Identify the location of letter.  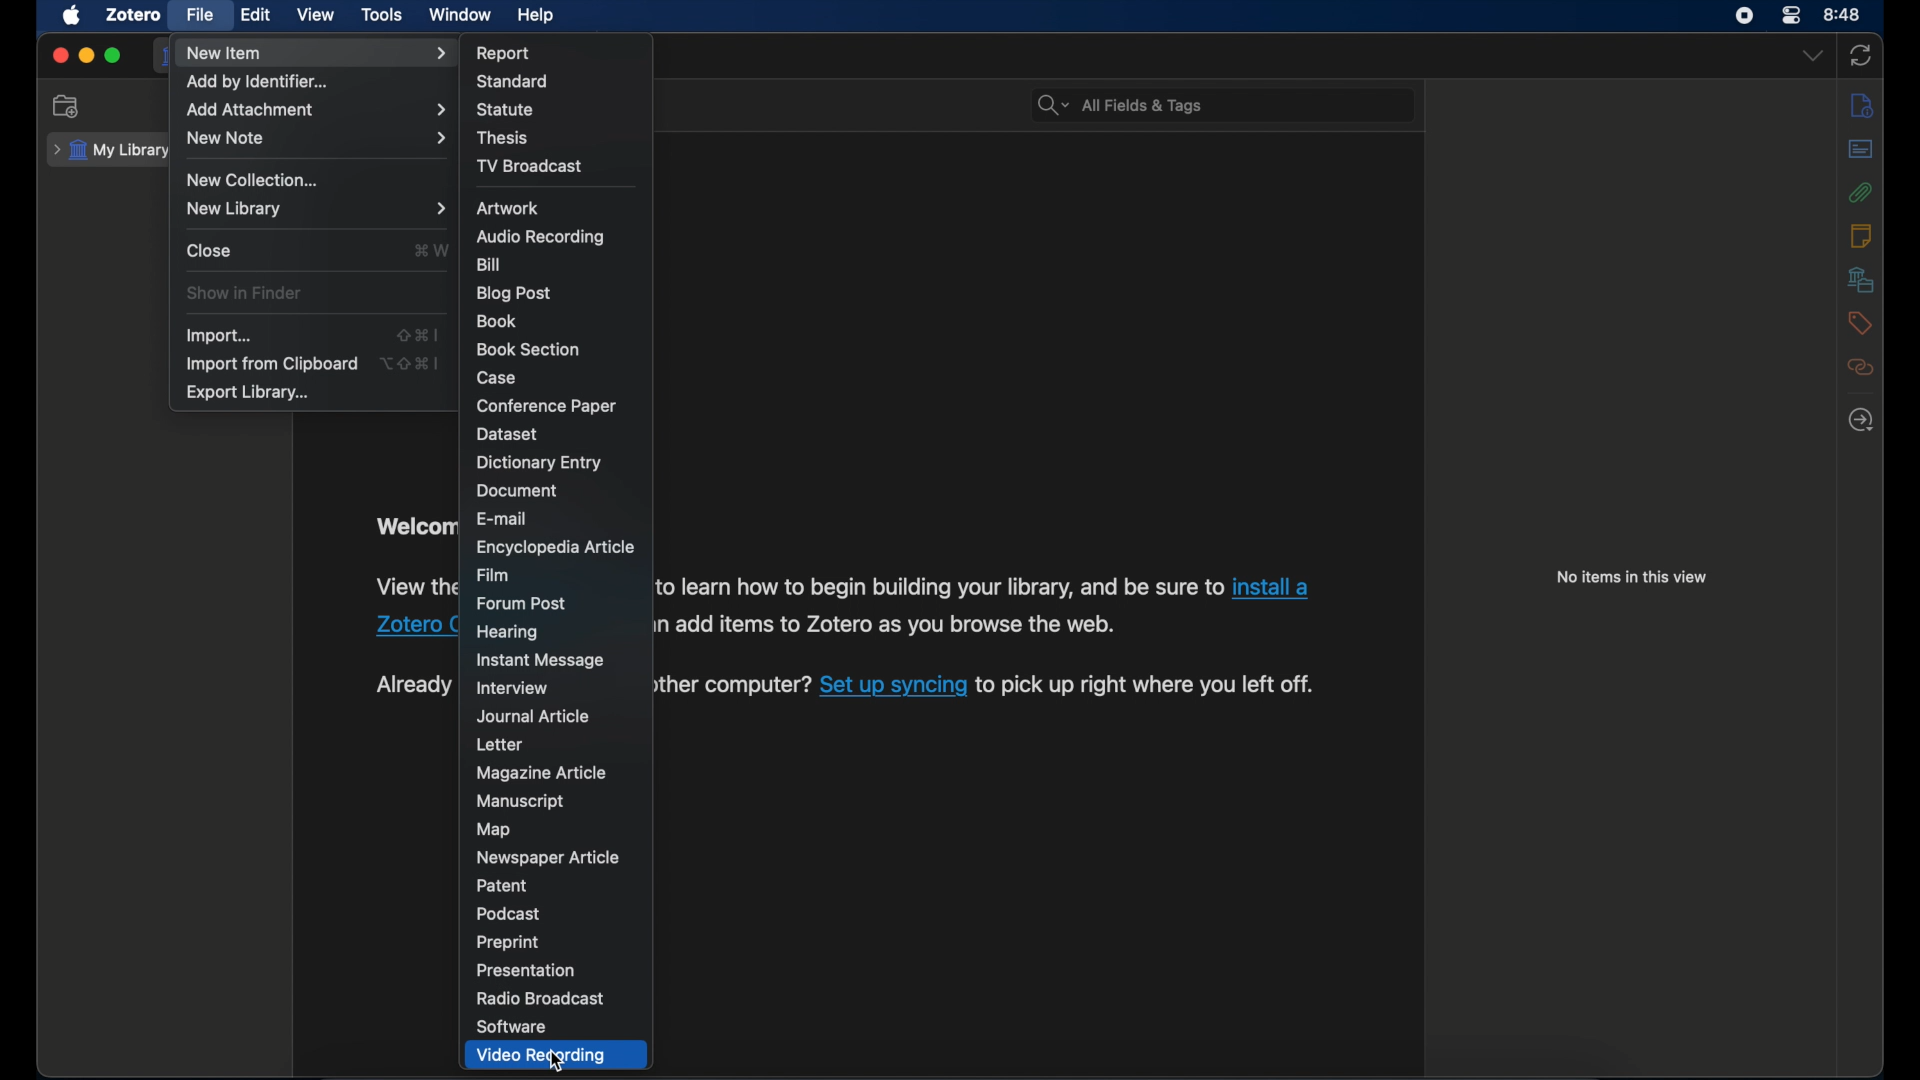
(499, 745).